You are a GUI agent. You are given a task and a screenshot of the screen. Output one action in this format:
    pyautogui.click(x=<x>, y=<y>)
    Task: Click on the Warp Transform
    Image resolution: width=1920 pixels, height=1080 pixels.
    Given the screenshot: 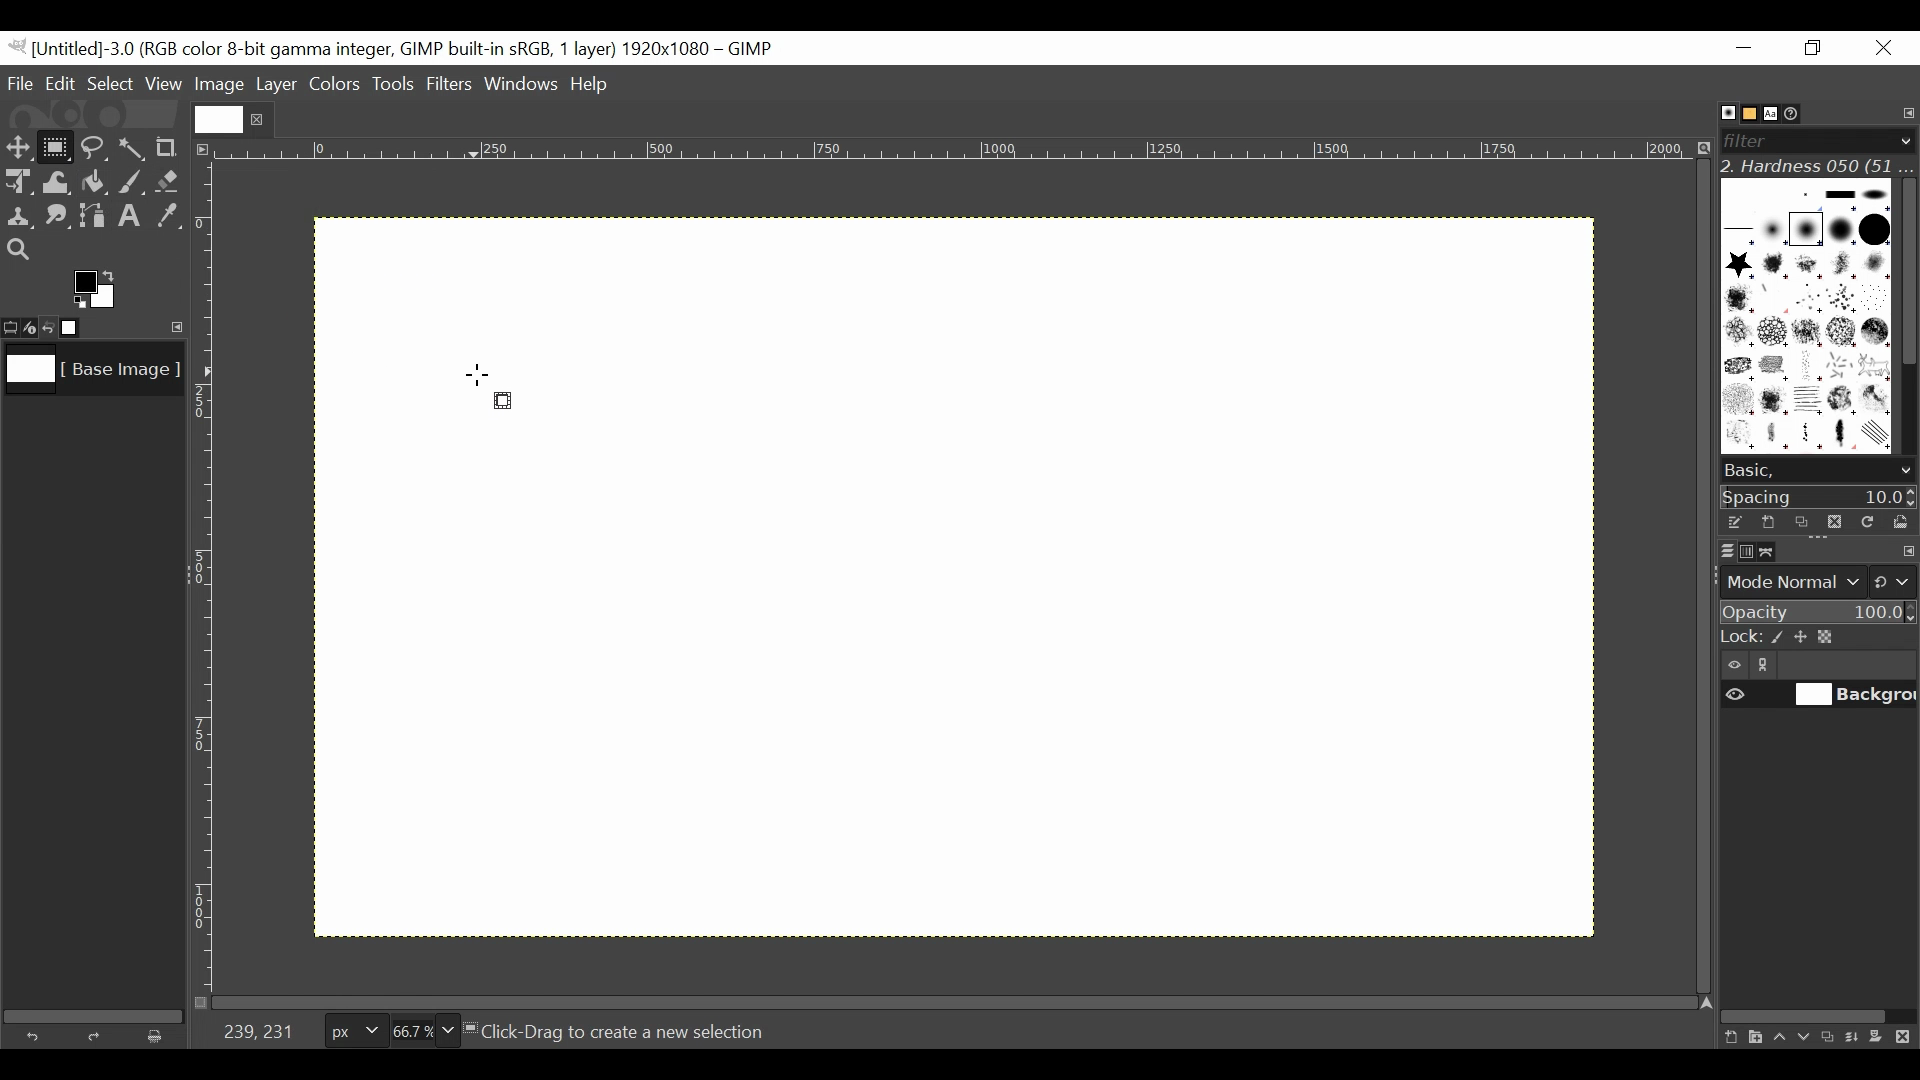 What is the action you would take?
    pyautogui.click(x=55, y=184)
    